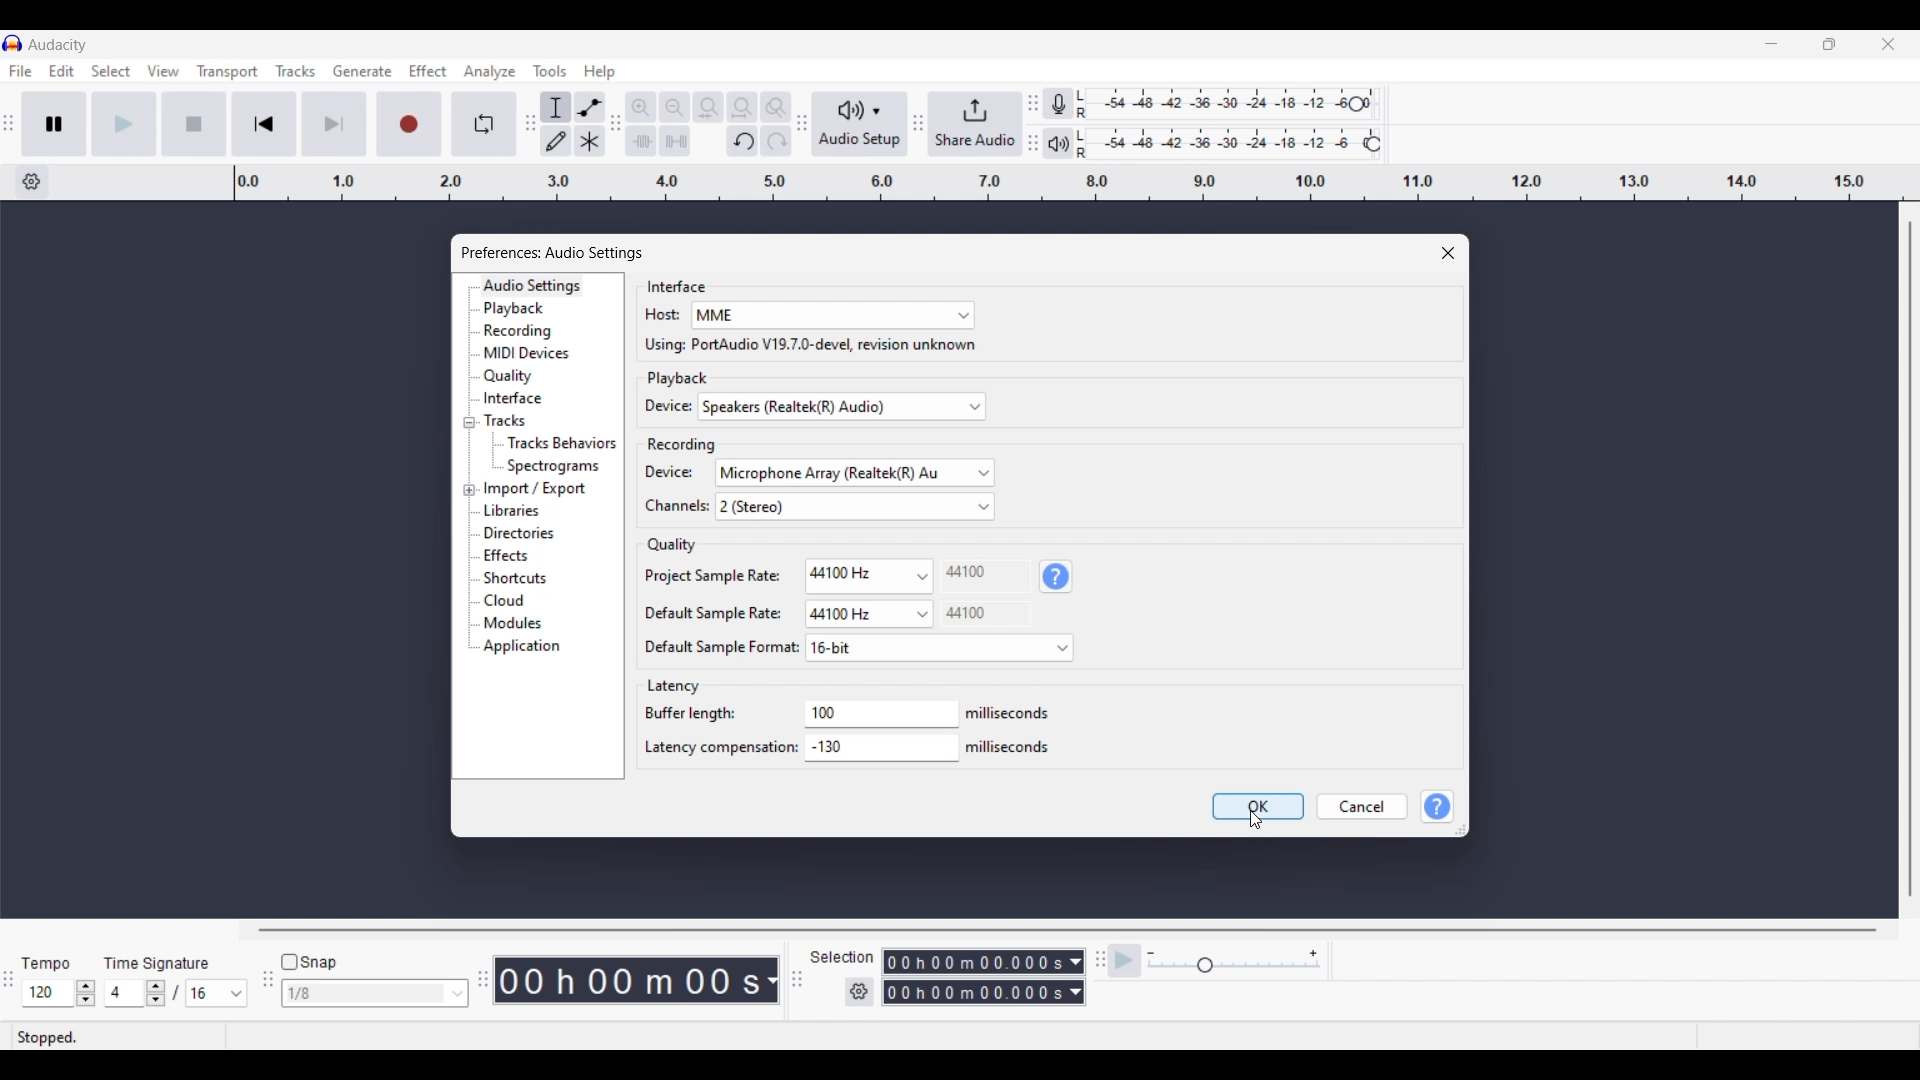  Describe the element at coordinates (563, 466) in the screenshot. I see `Spectrograms` at that location.